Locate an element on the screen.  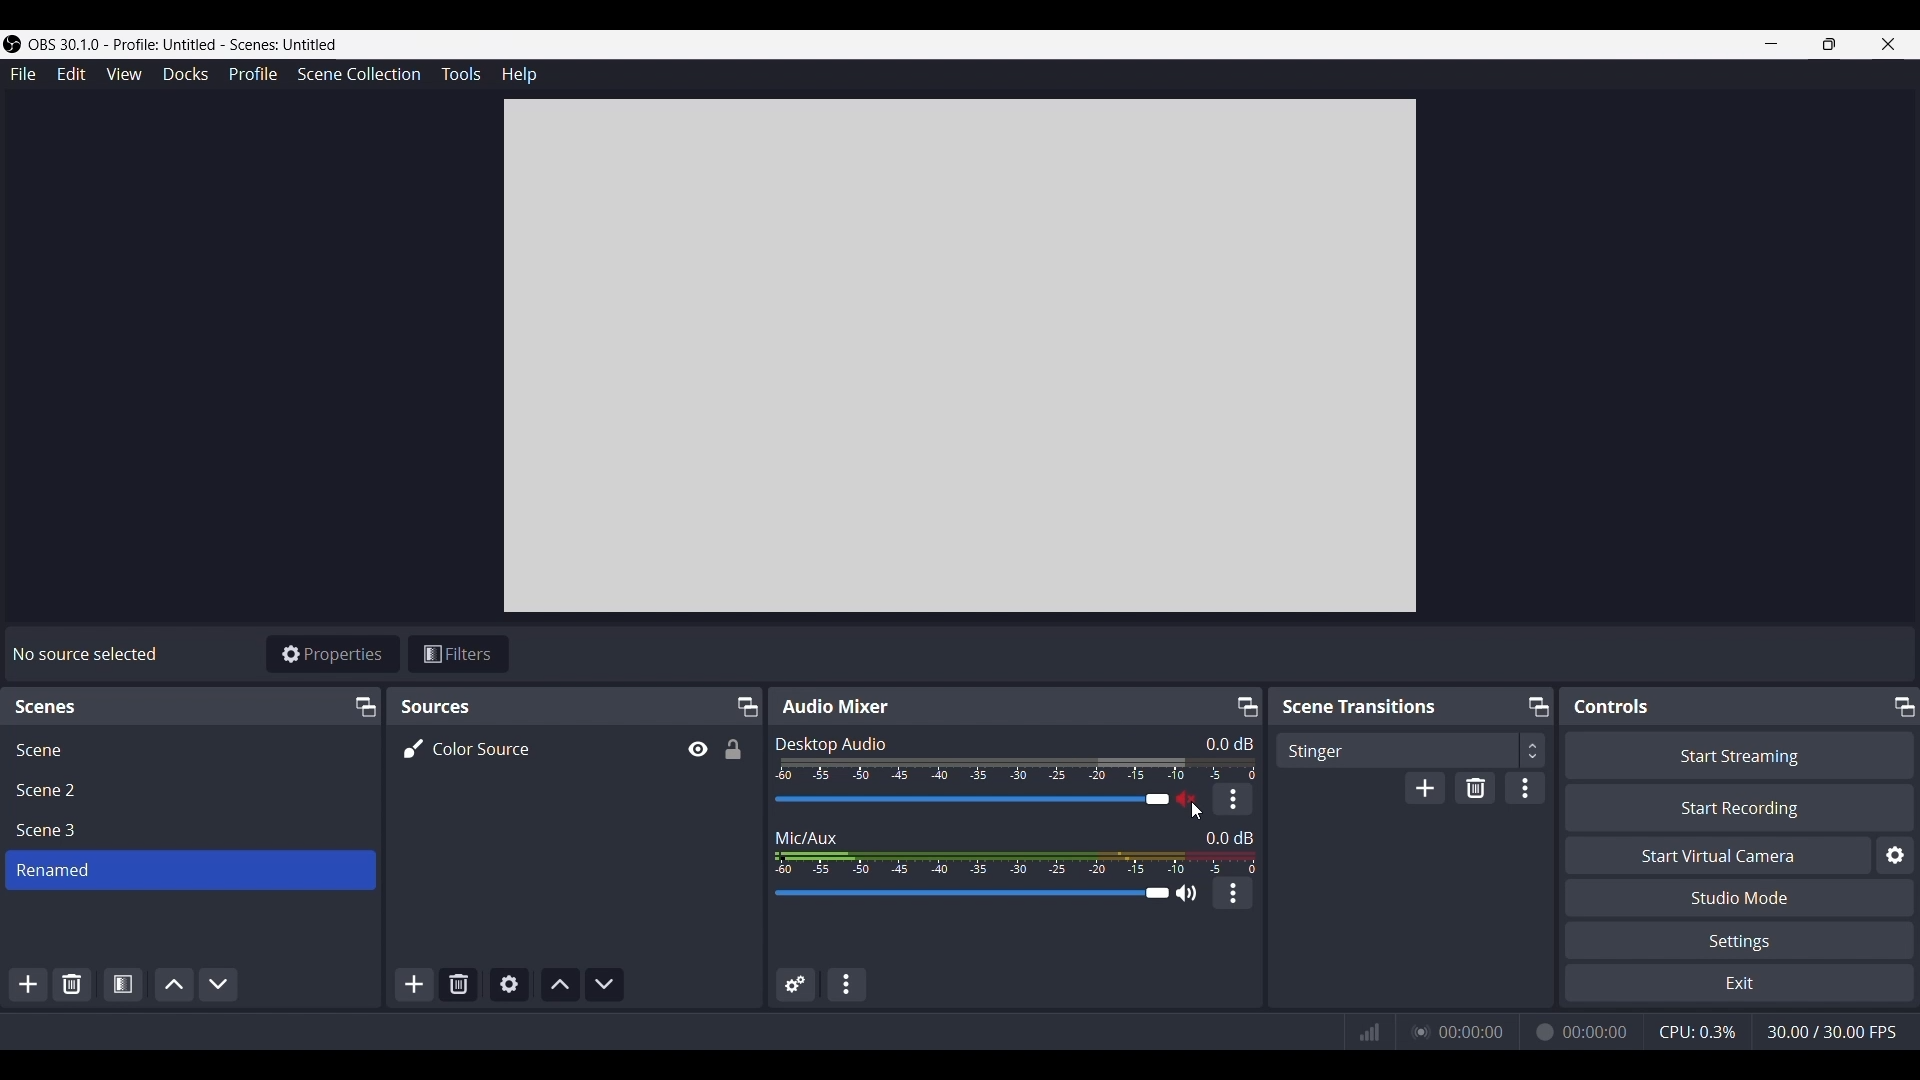
Studio mode is located at coordinates (1738, 898).